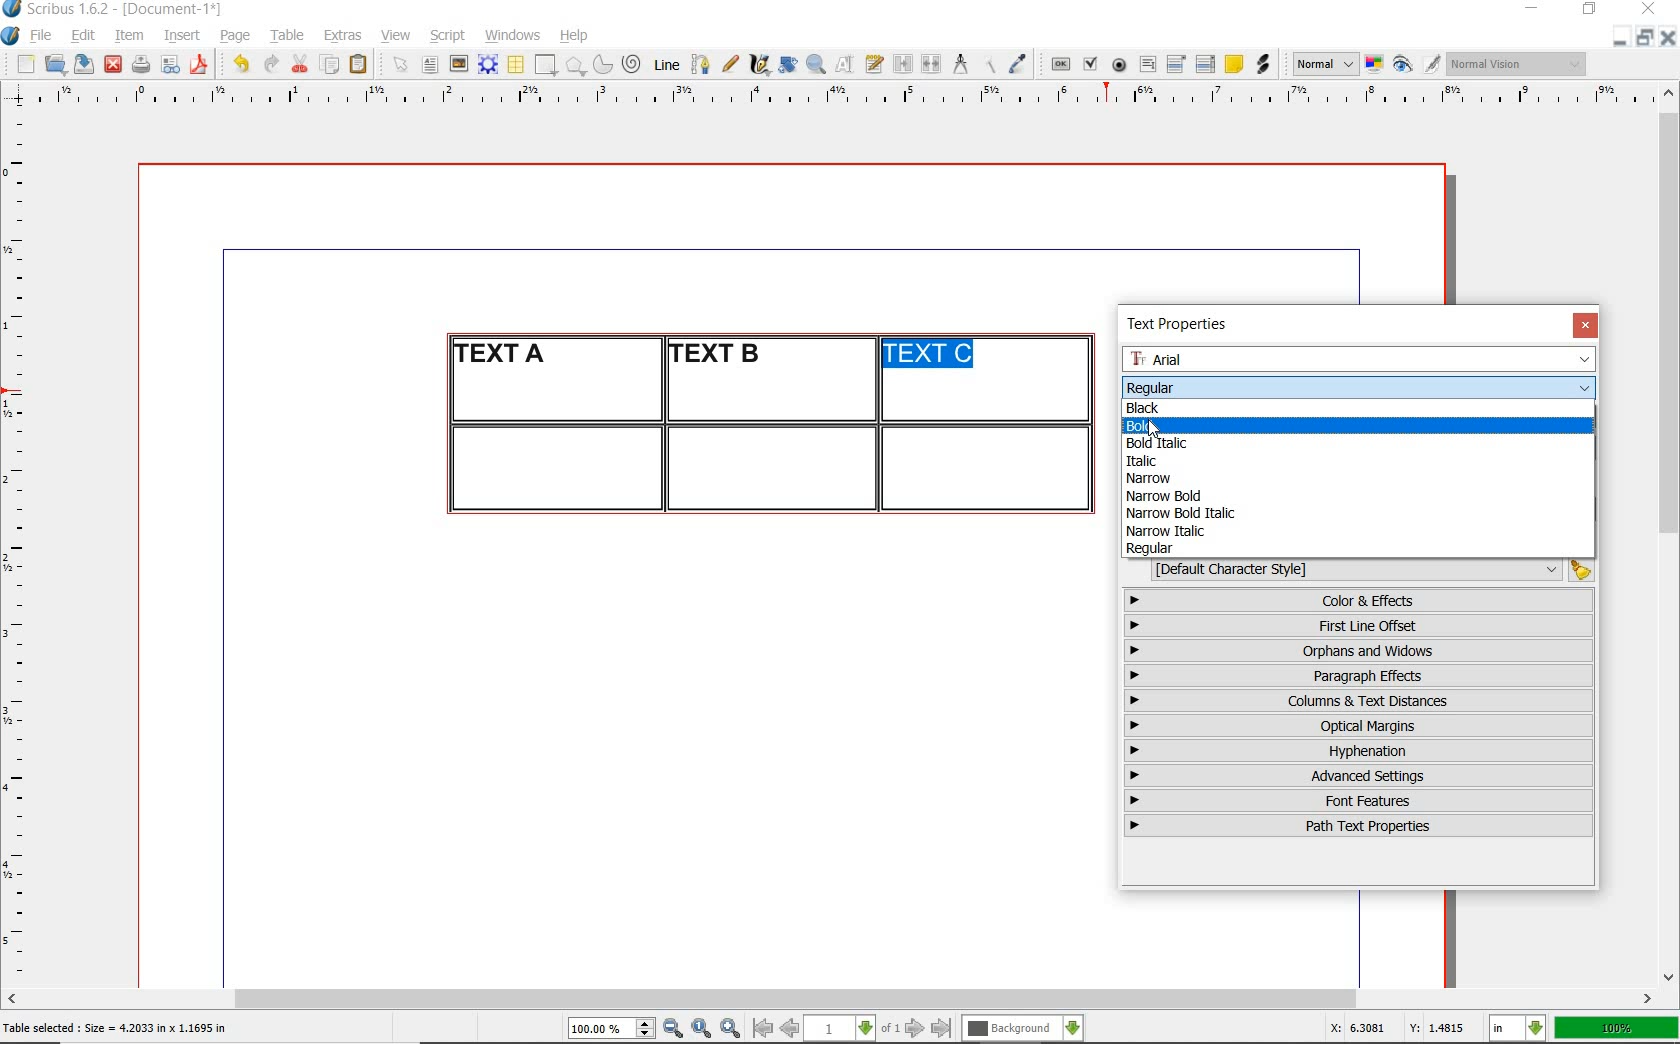 The height and width of the screenshot is (1044, 1680). Describe the element at coordinates (874, 63) in the screenshot. I see `edit text with story editor` at that location.